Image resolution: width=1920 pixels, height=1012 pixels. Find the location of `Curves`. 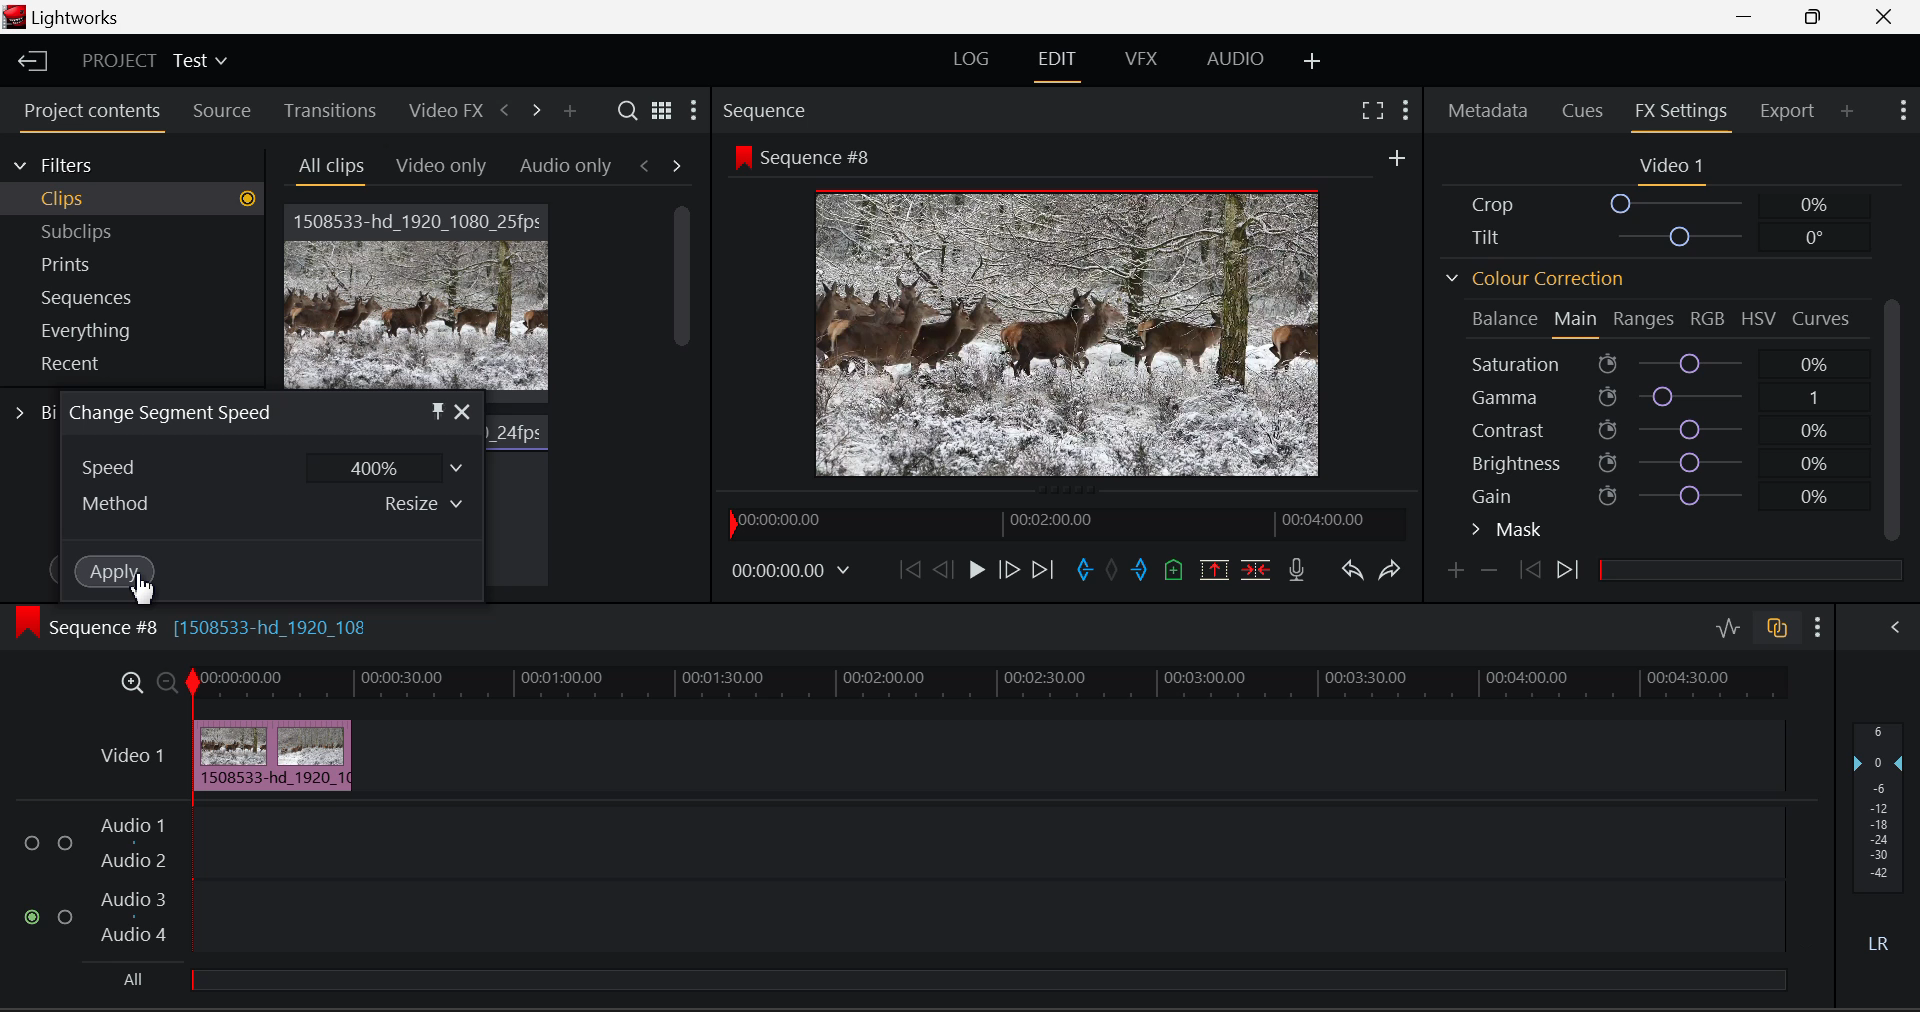

Curves is located at coordinates (1824, 318).